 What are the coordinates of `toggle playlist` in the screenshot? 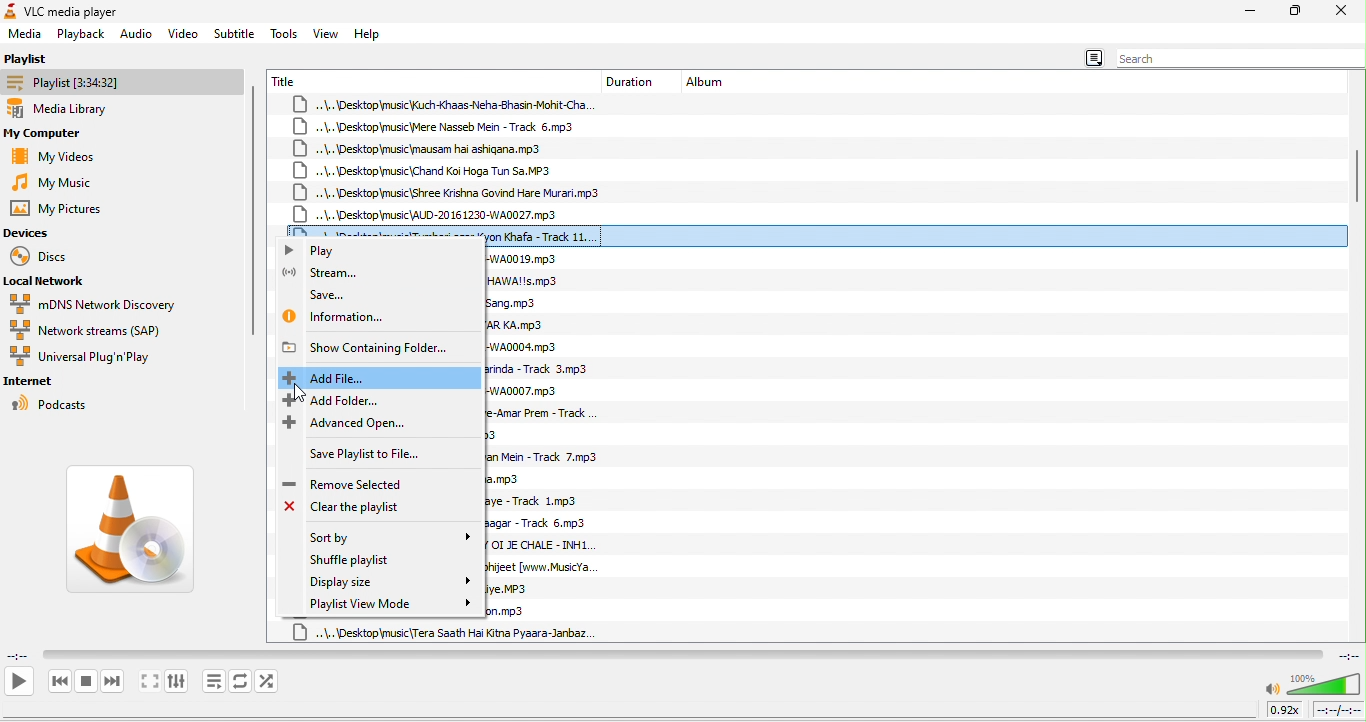 It's located at (214, 681).